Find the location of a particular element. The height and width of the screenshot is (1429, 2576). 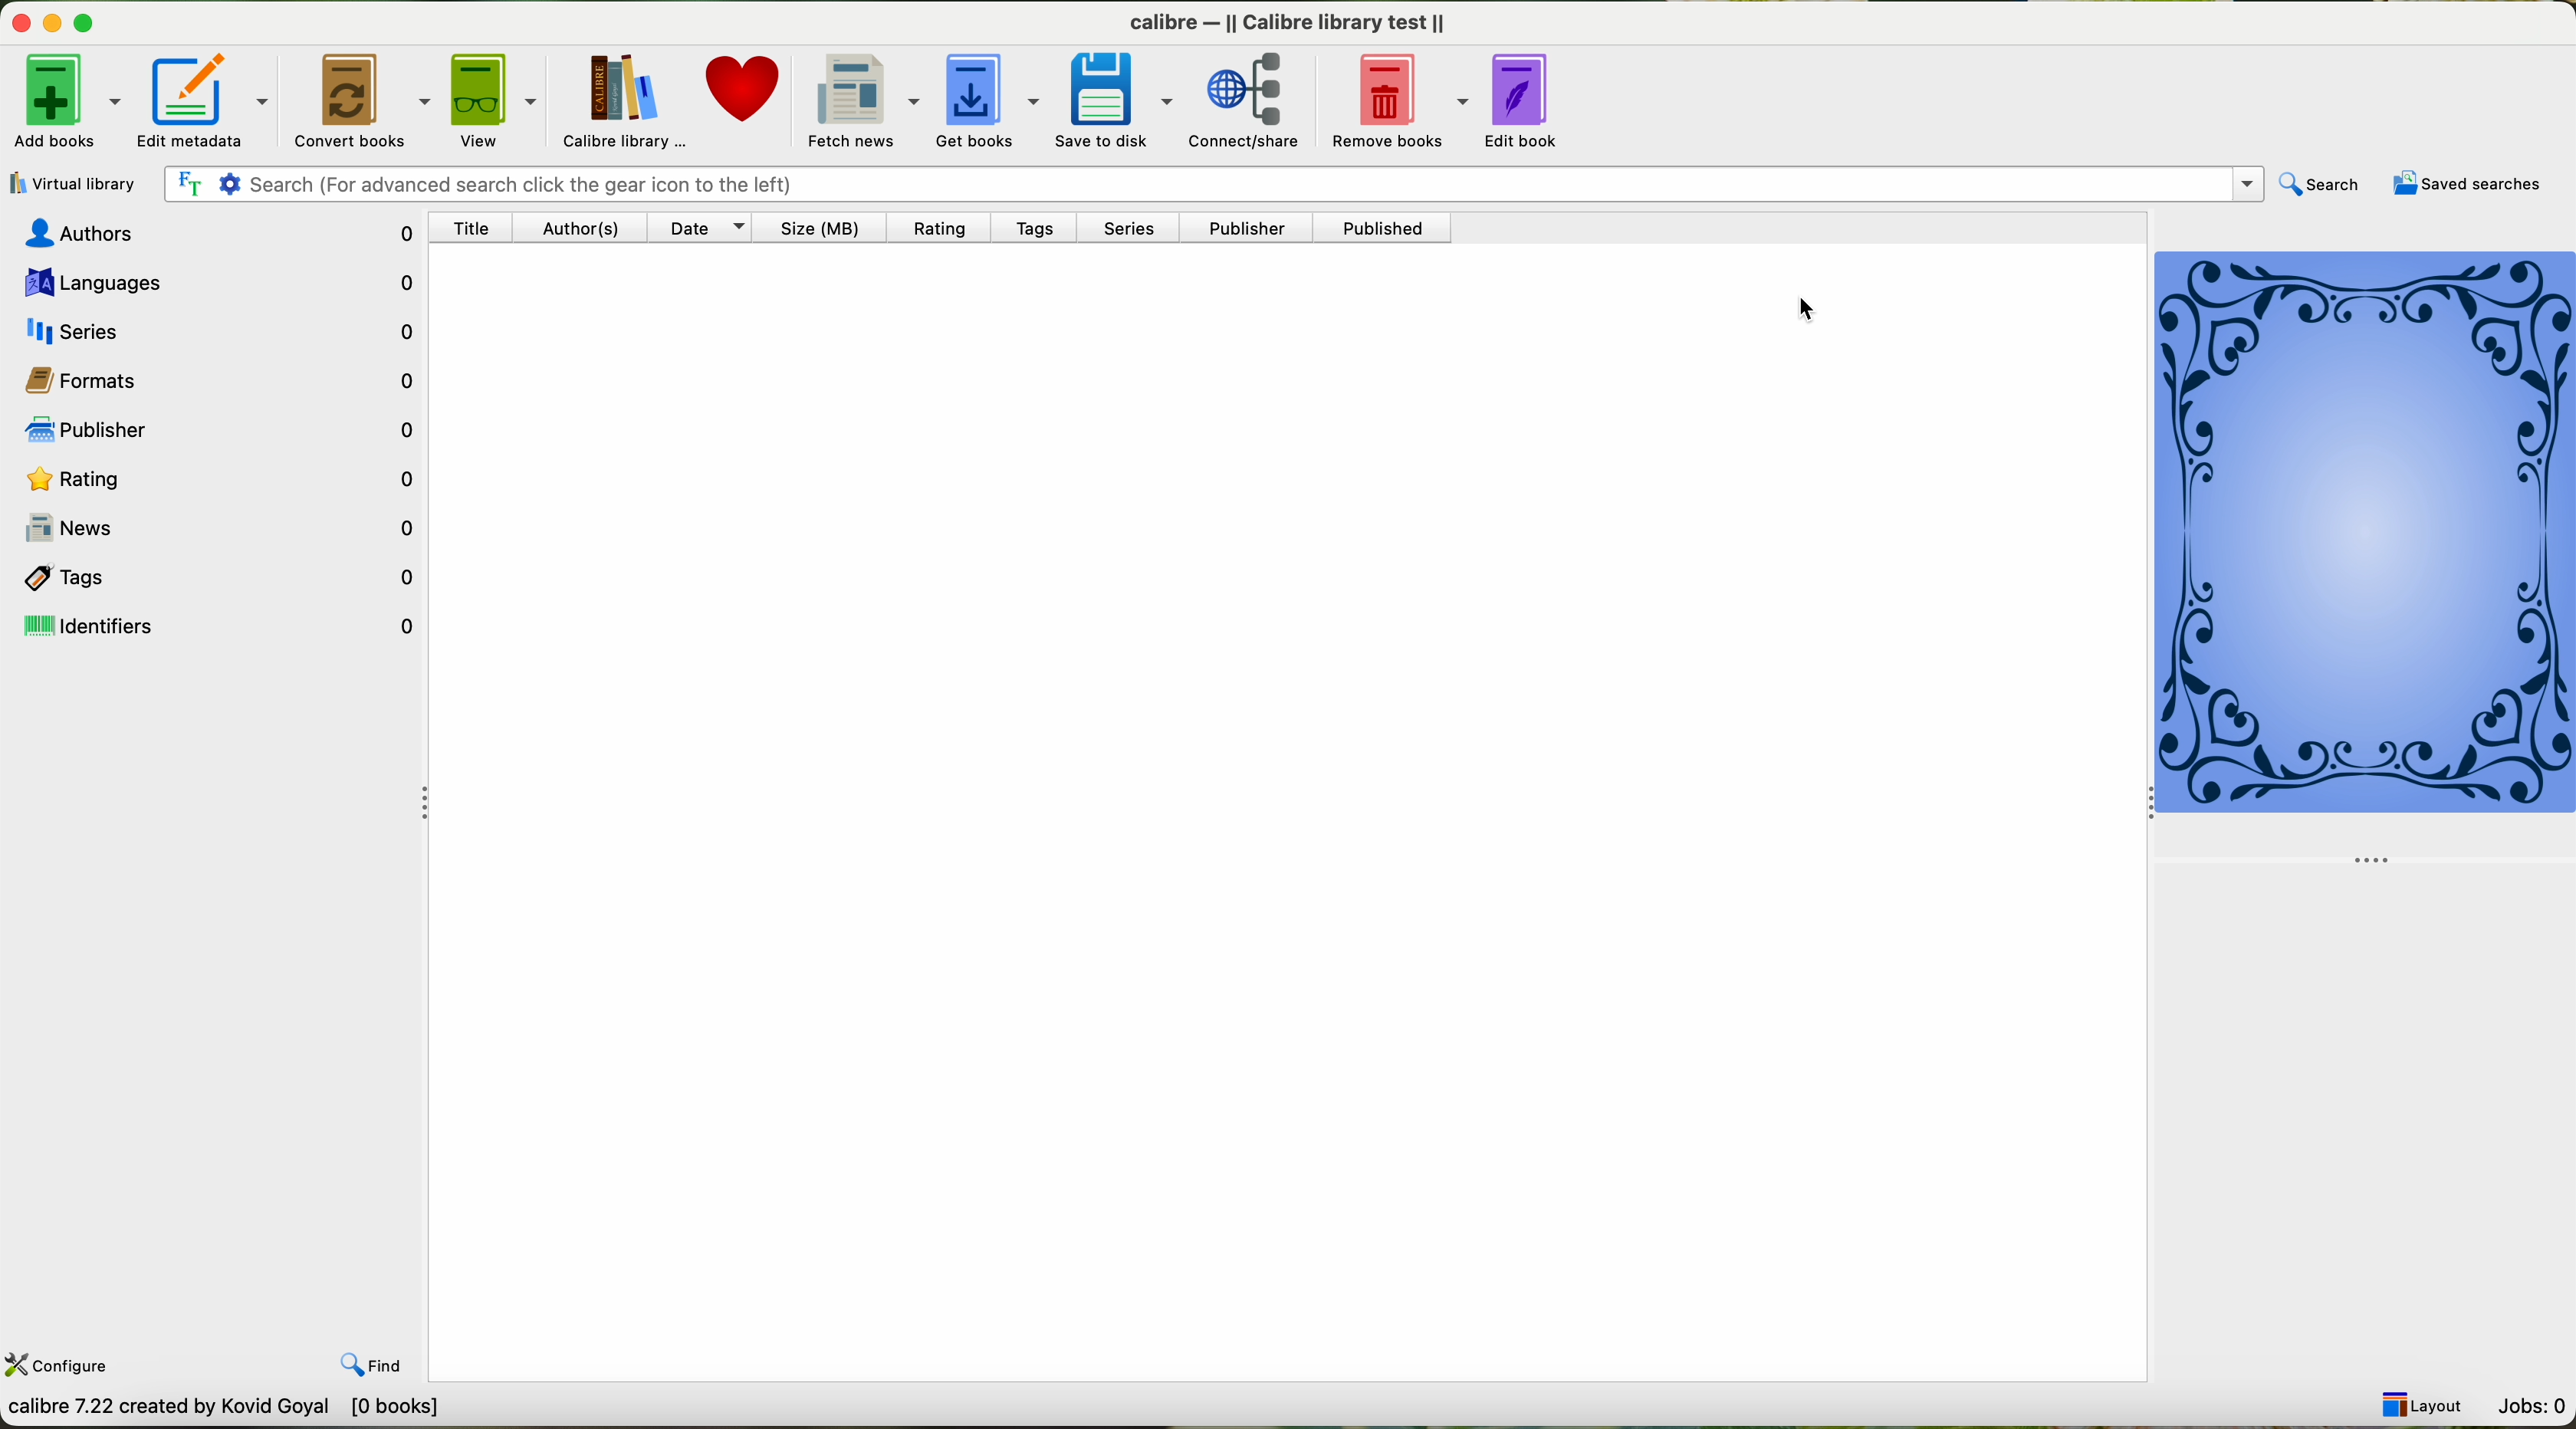

edit metadata is located at coordinates (211, 101).